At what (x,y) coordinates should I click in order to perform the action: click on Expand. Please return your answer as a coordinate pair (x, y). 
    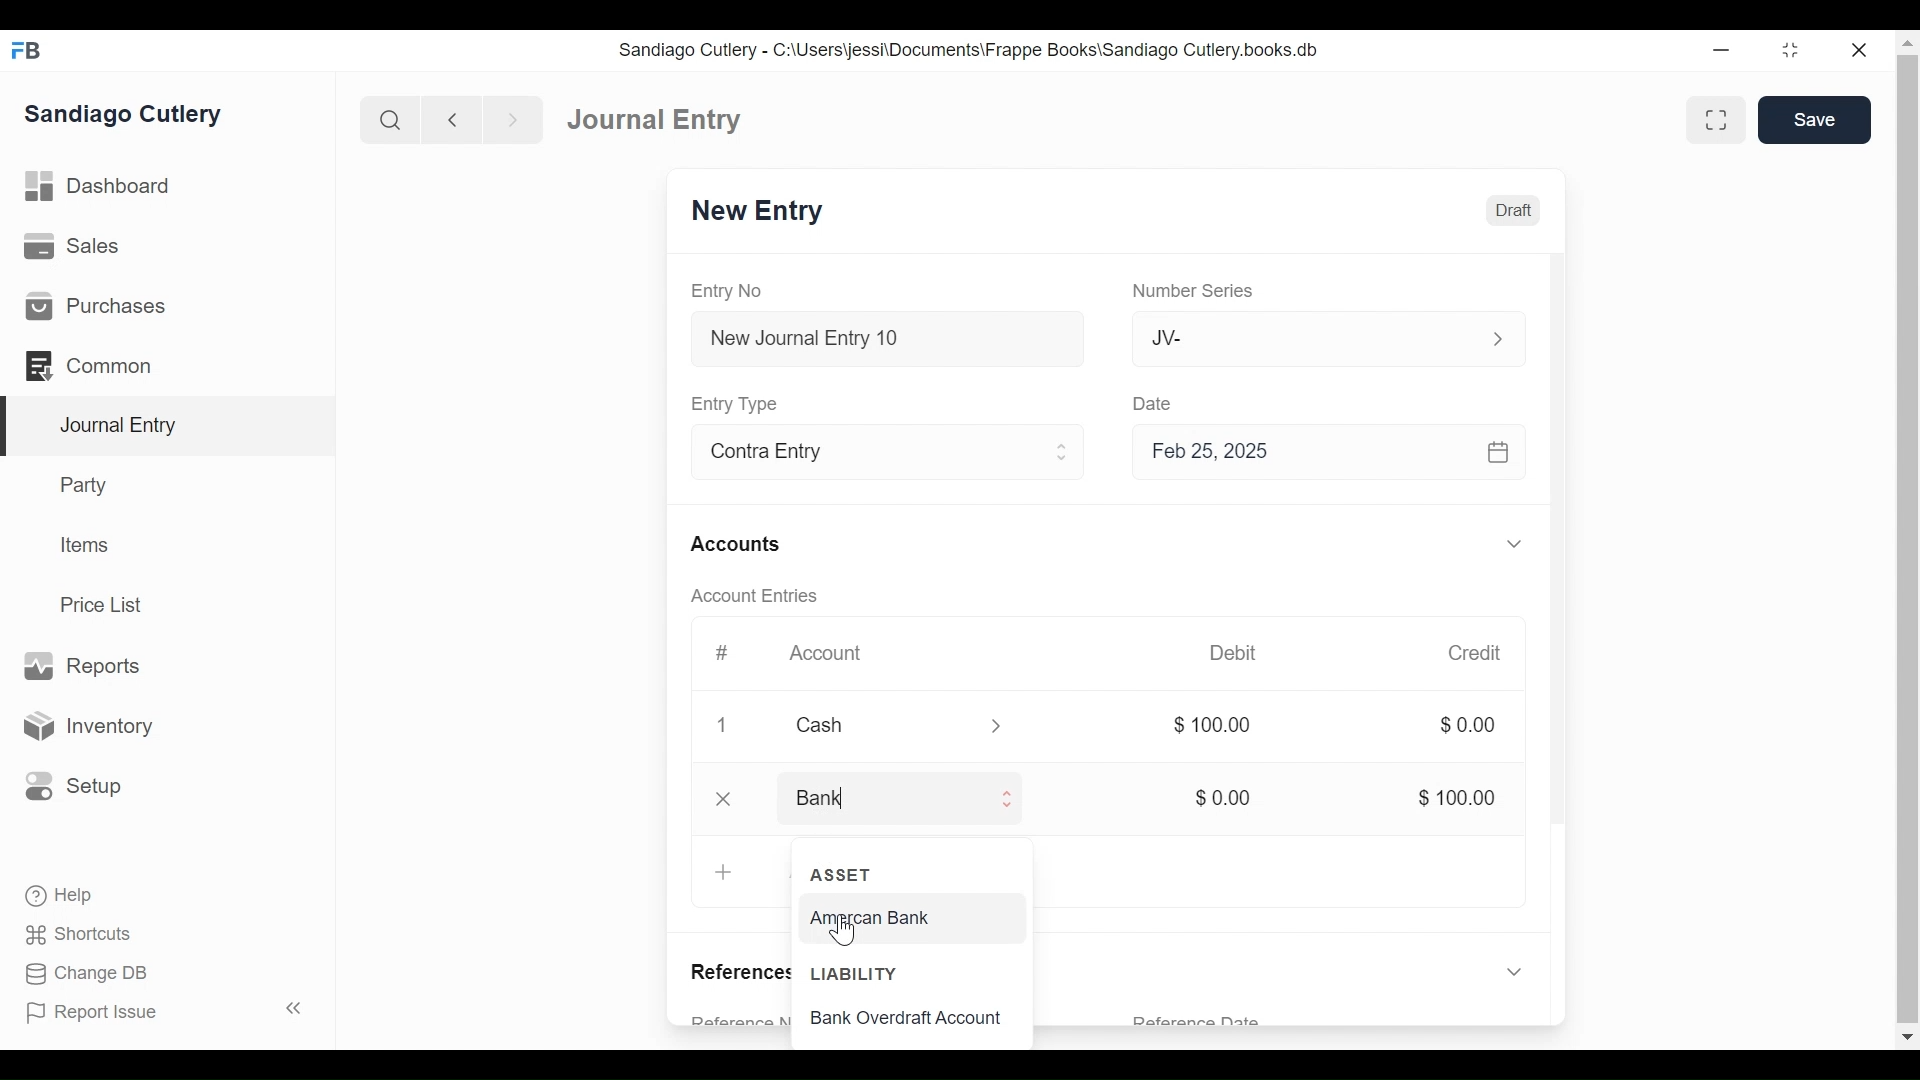
    Looking at the image, I should click on (997, 724).